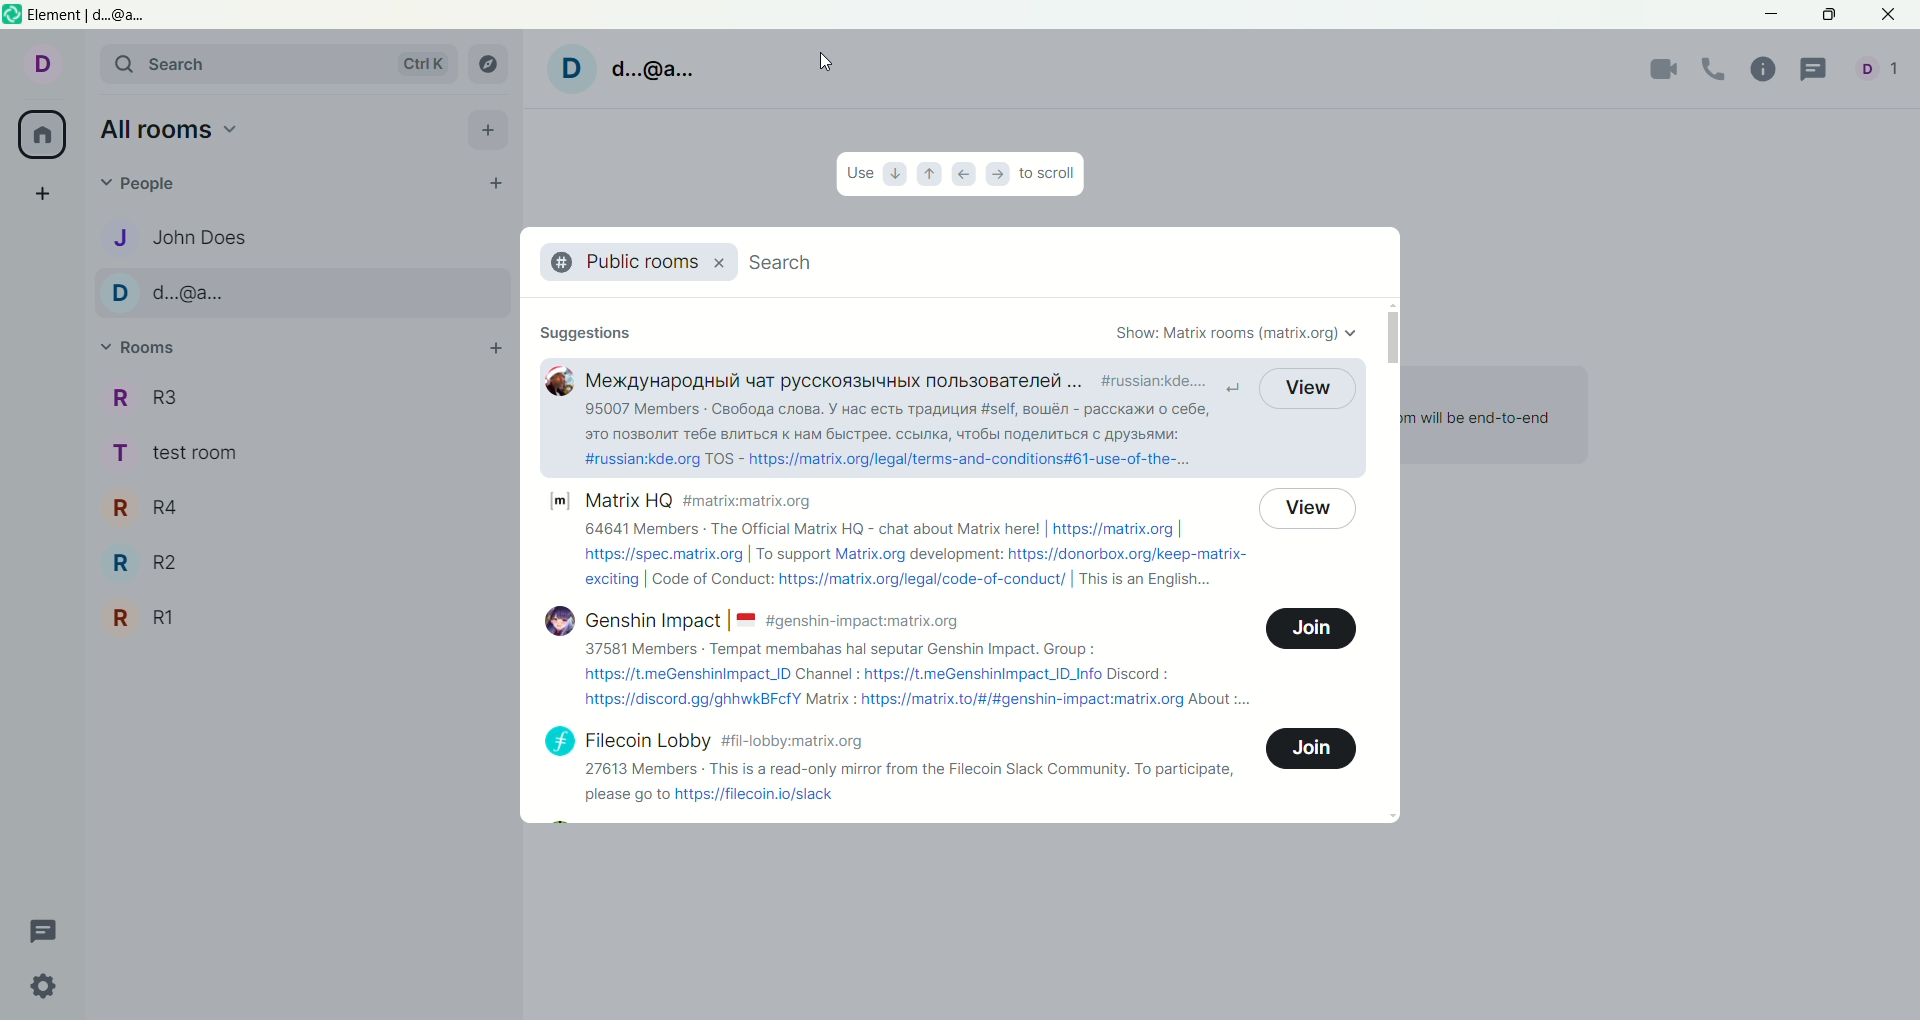  I want to click on Matrix HQ room picture, so click(560, 501).